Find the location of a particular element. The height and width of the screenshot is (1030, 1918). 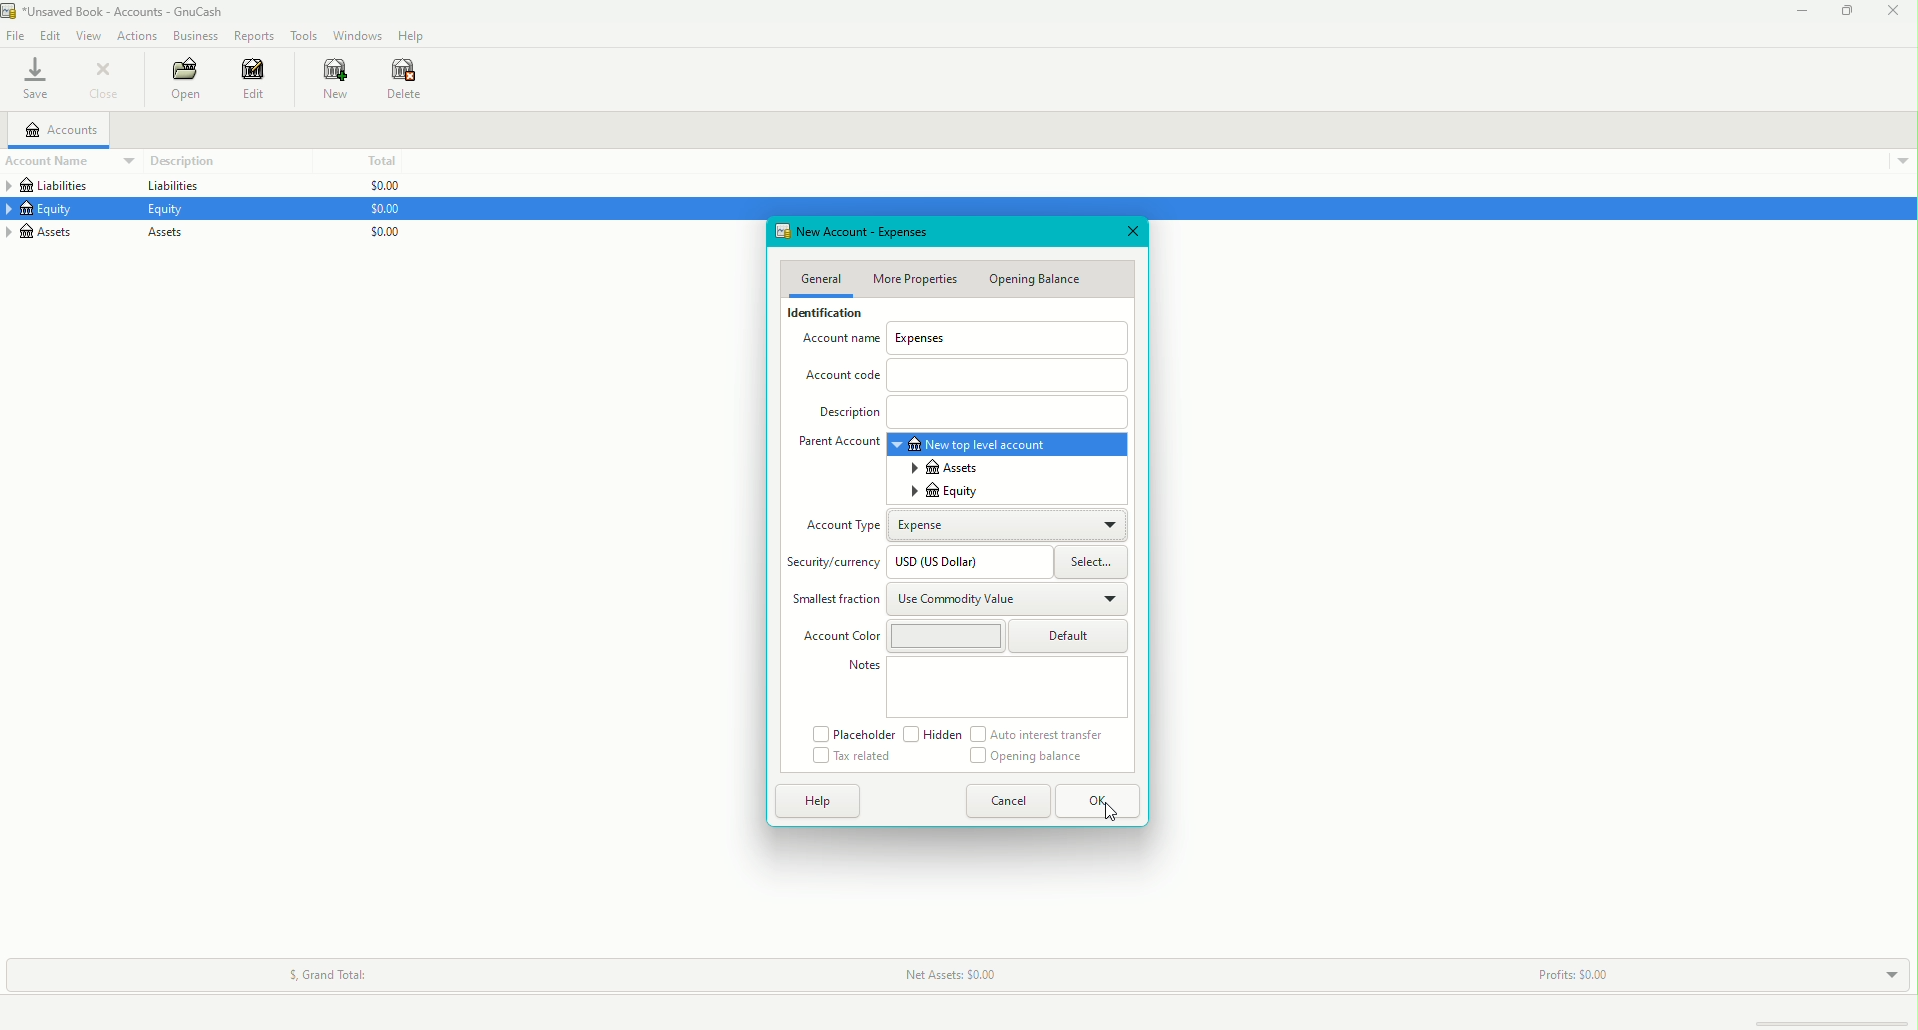

Tools is located at coordinates (302, 32).